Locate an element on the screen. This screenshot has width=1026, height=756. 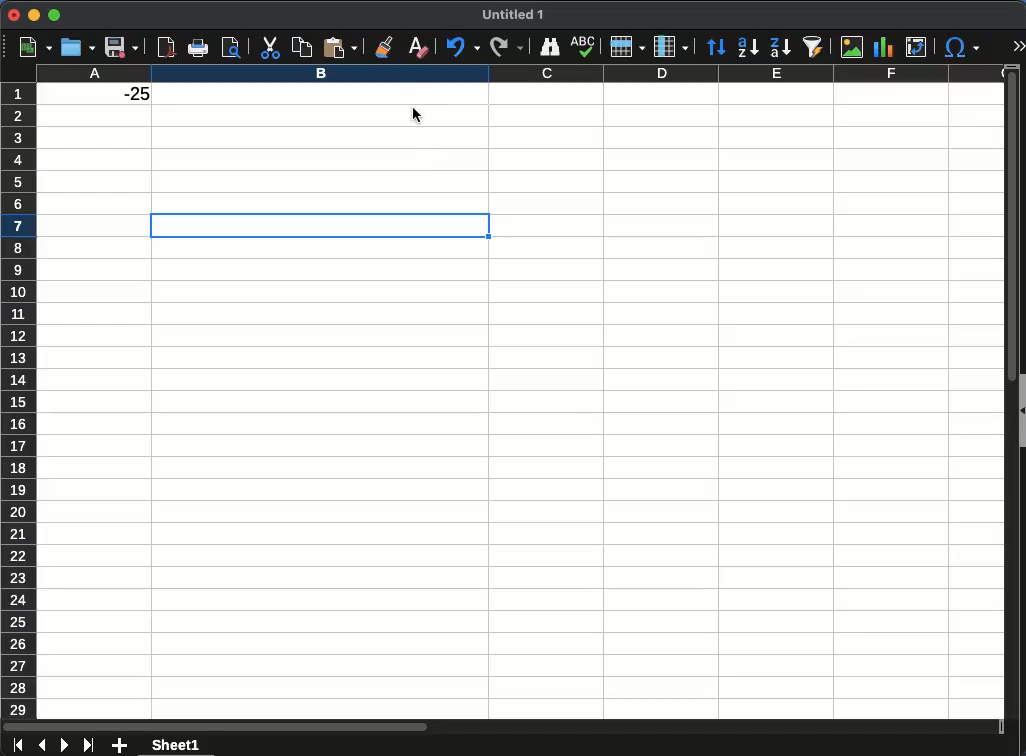
clone formatting  is located at coordinates (382, 47).